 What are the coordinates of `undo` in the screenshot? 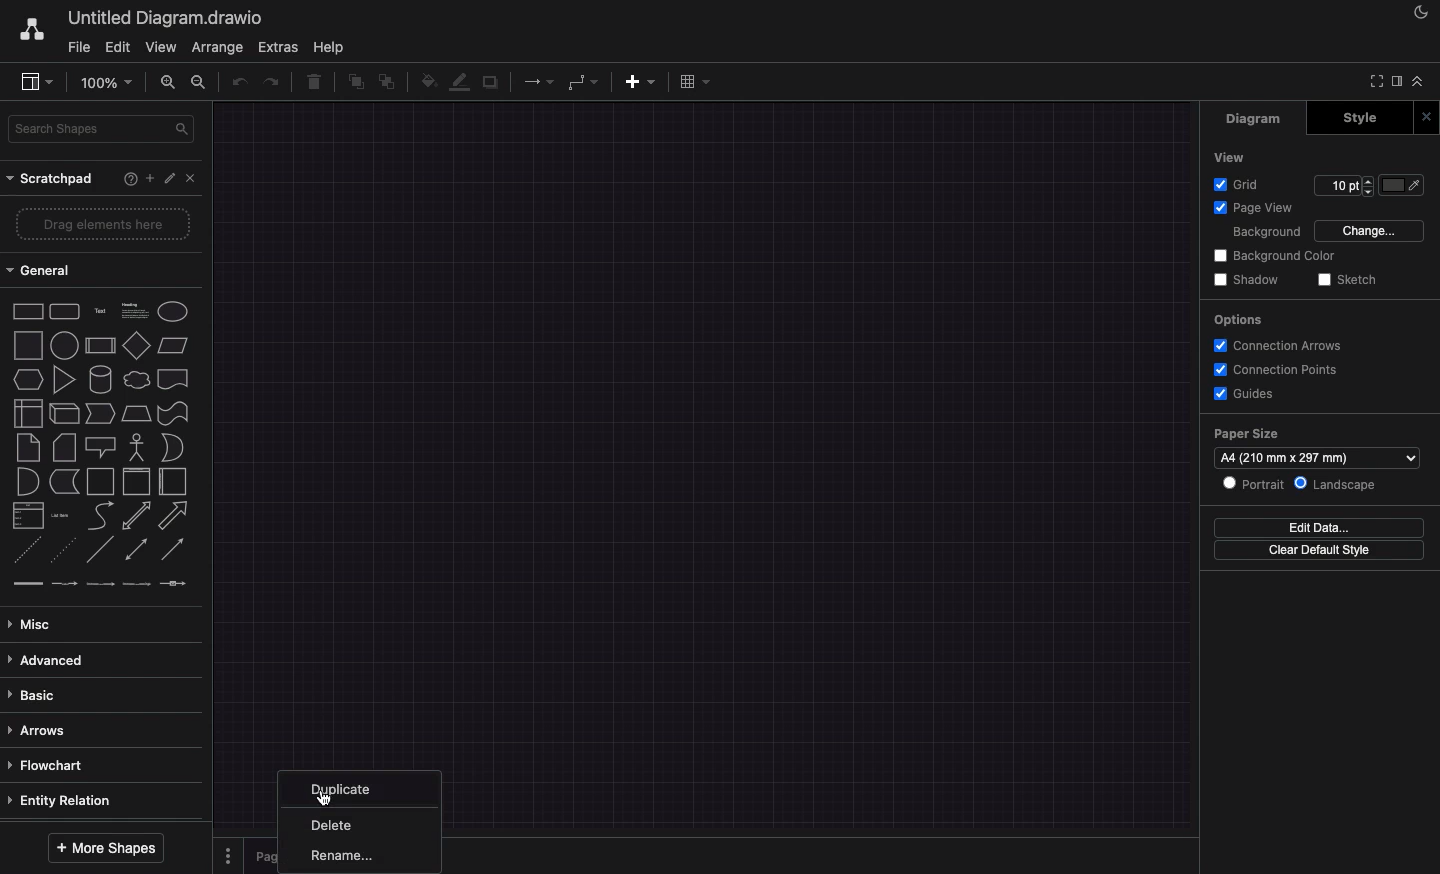 It's located at (238, 81).